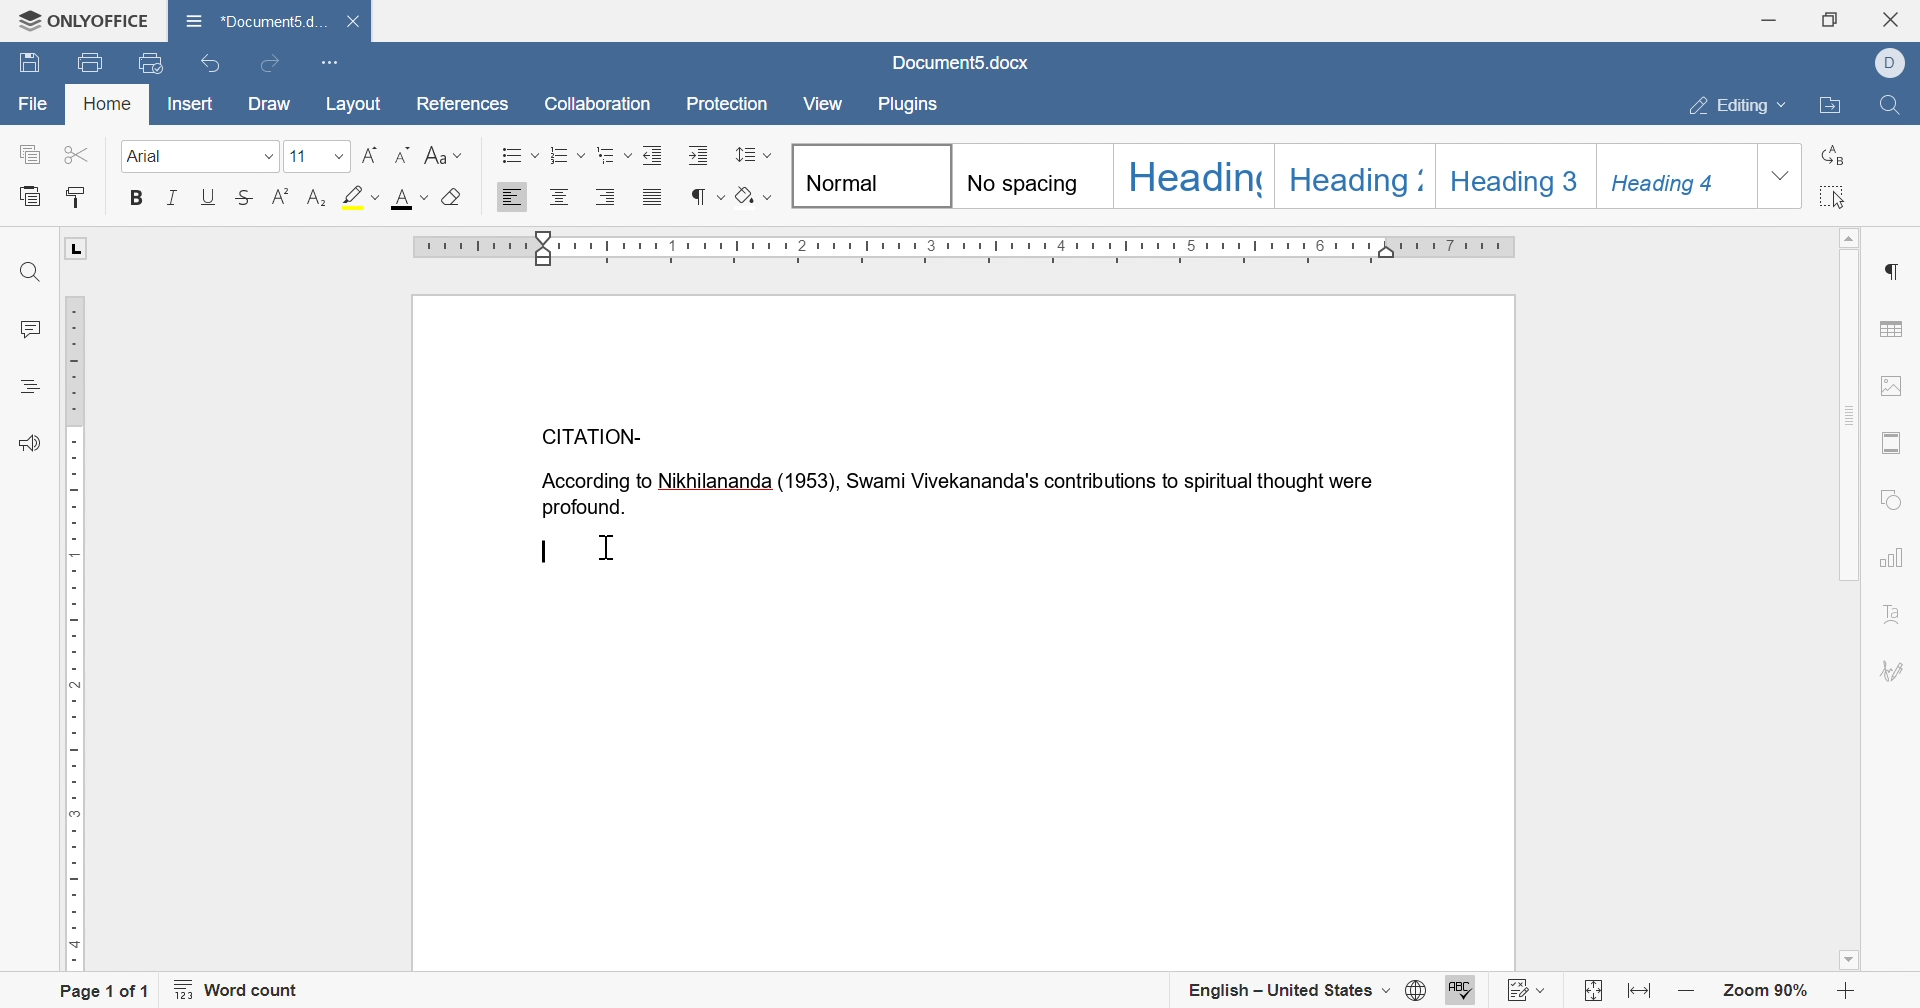 The height and width of the screenshot is (1008, 1920). I want to click on track changes, so click(1527, 987).